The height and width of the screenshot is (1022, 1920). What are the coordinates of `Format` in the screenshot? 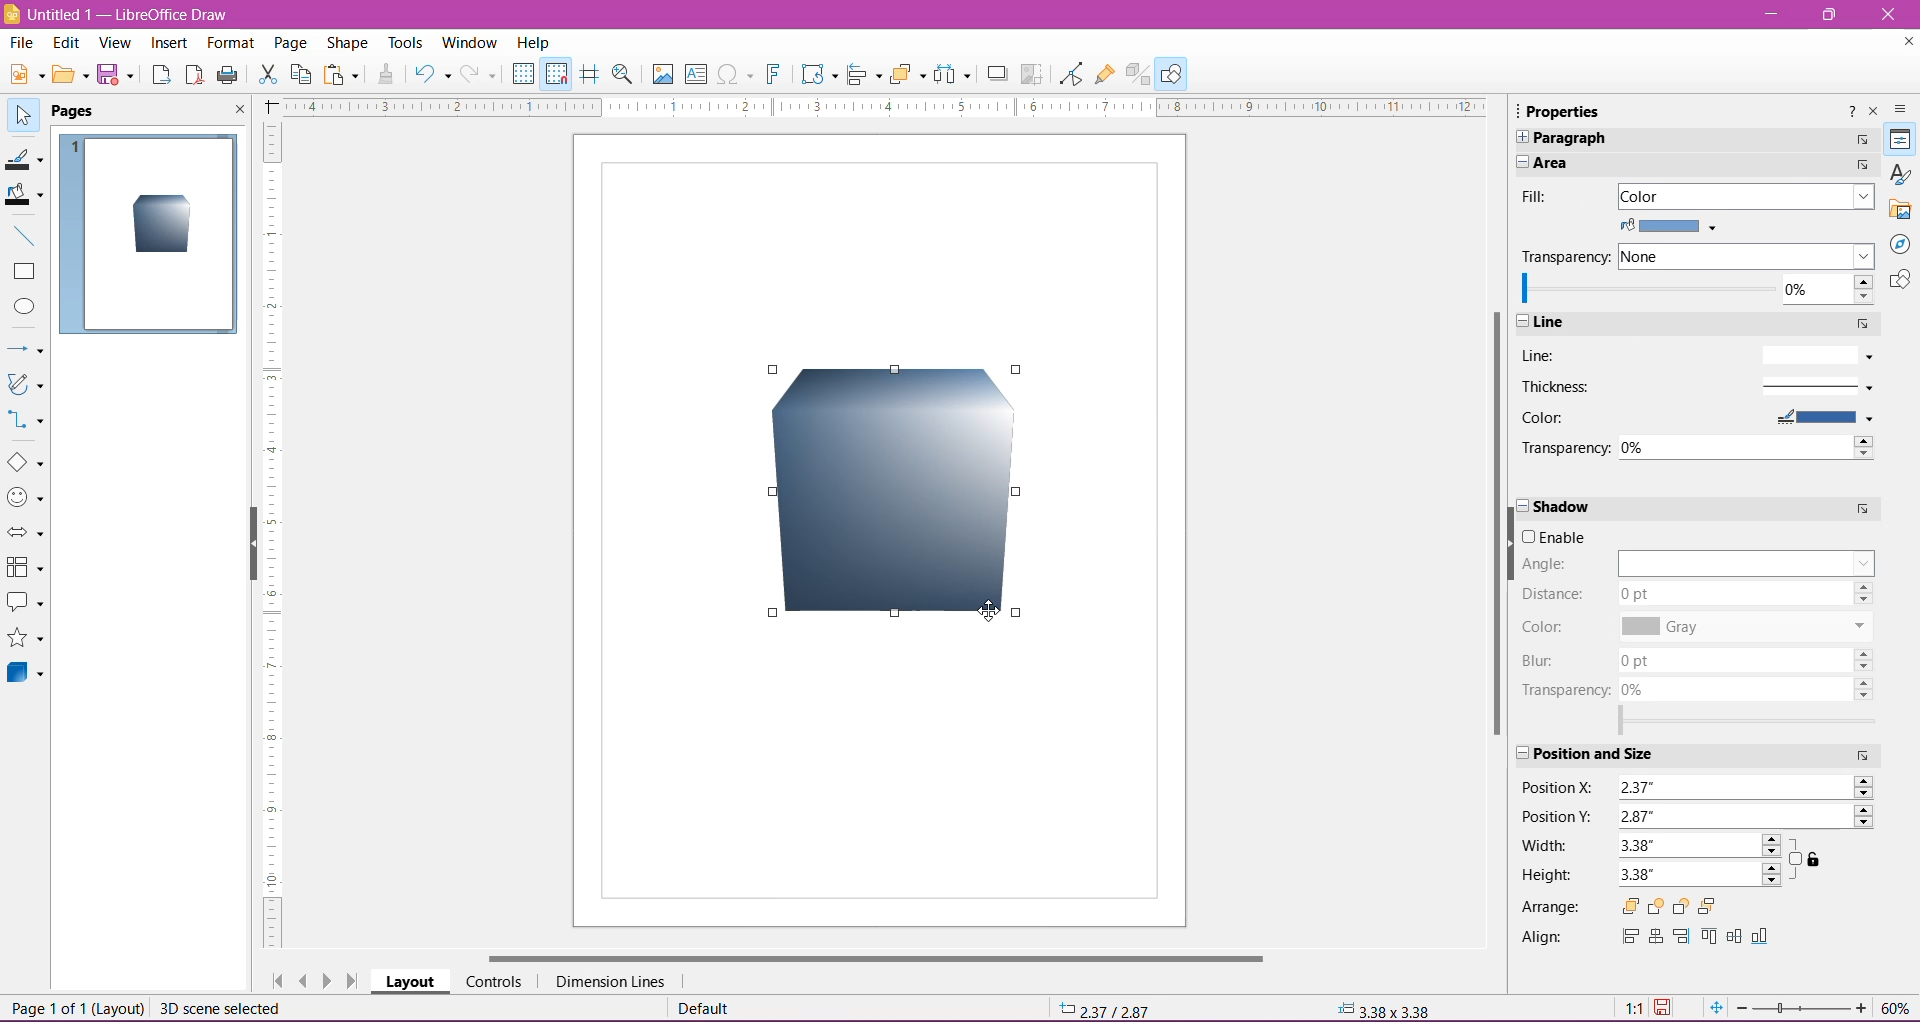 It's located at (229, 44).